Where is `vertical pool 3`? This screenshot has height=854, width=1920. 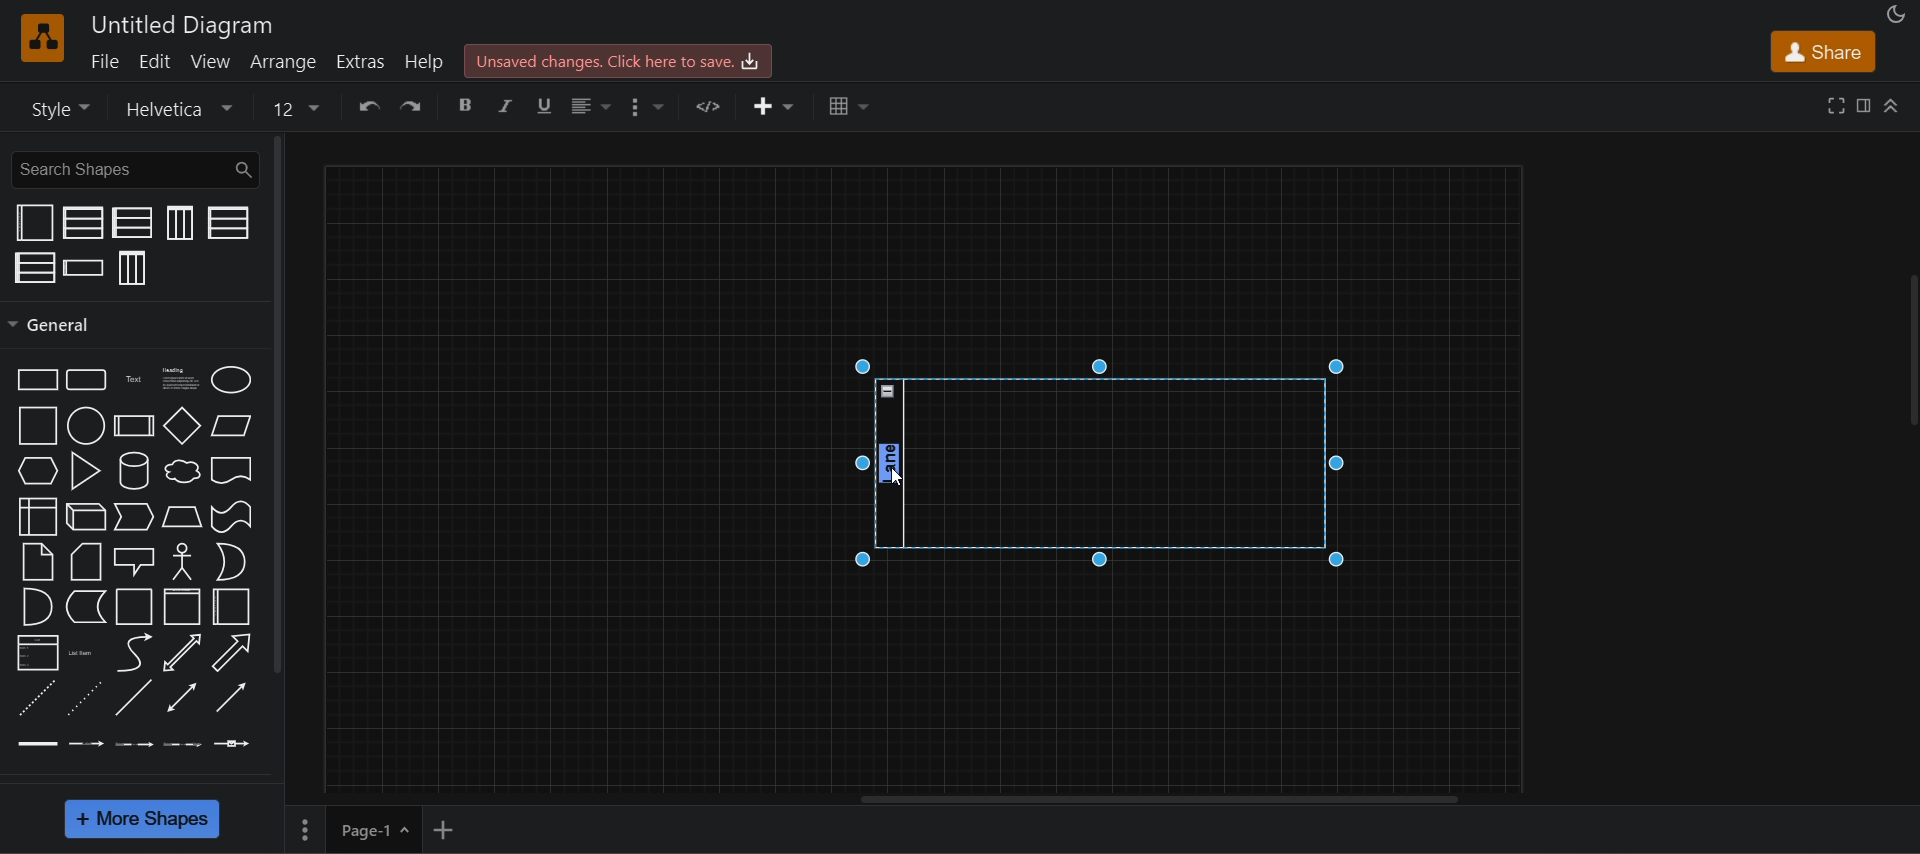 vertical pool 3 is located at coordinates (134, 268).